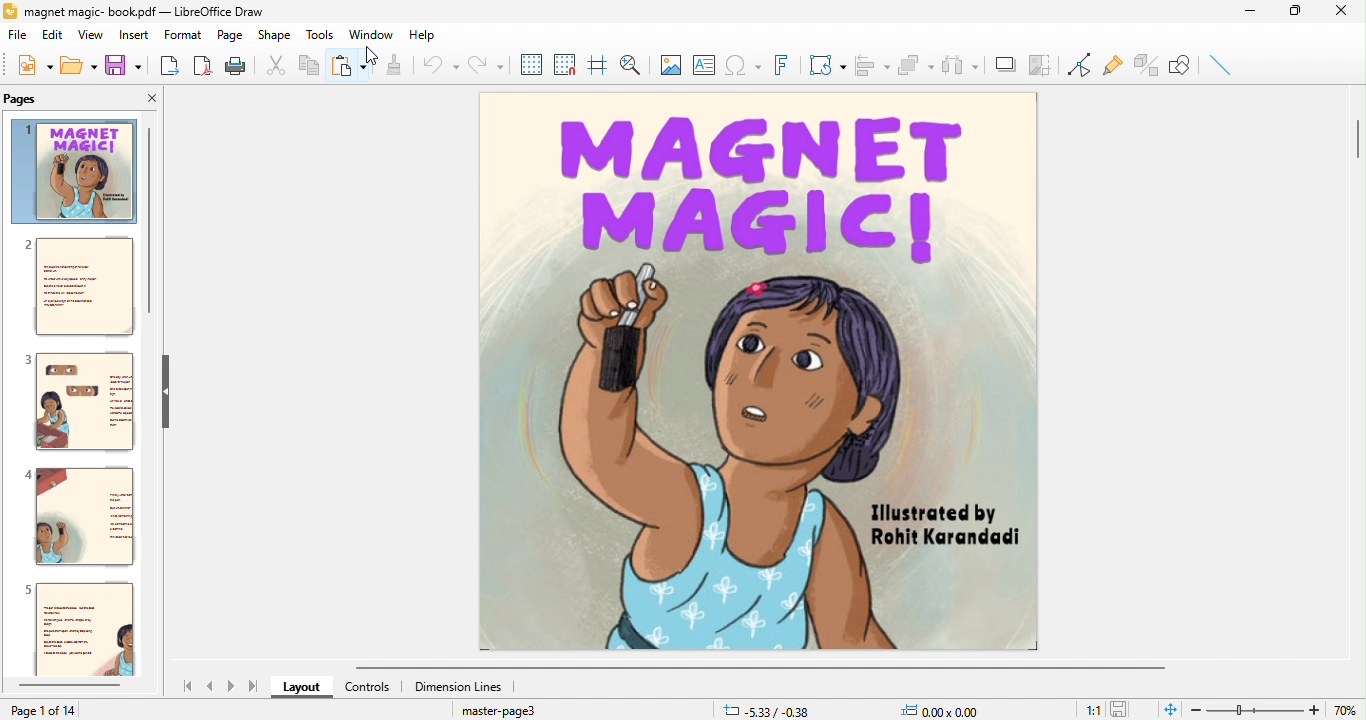 The height and width of the screenshot is (720, 1366). Describe the element at coordinates (1041, 63) in the screenshot. I see `crop image` at that location.